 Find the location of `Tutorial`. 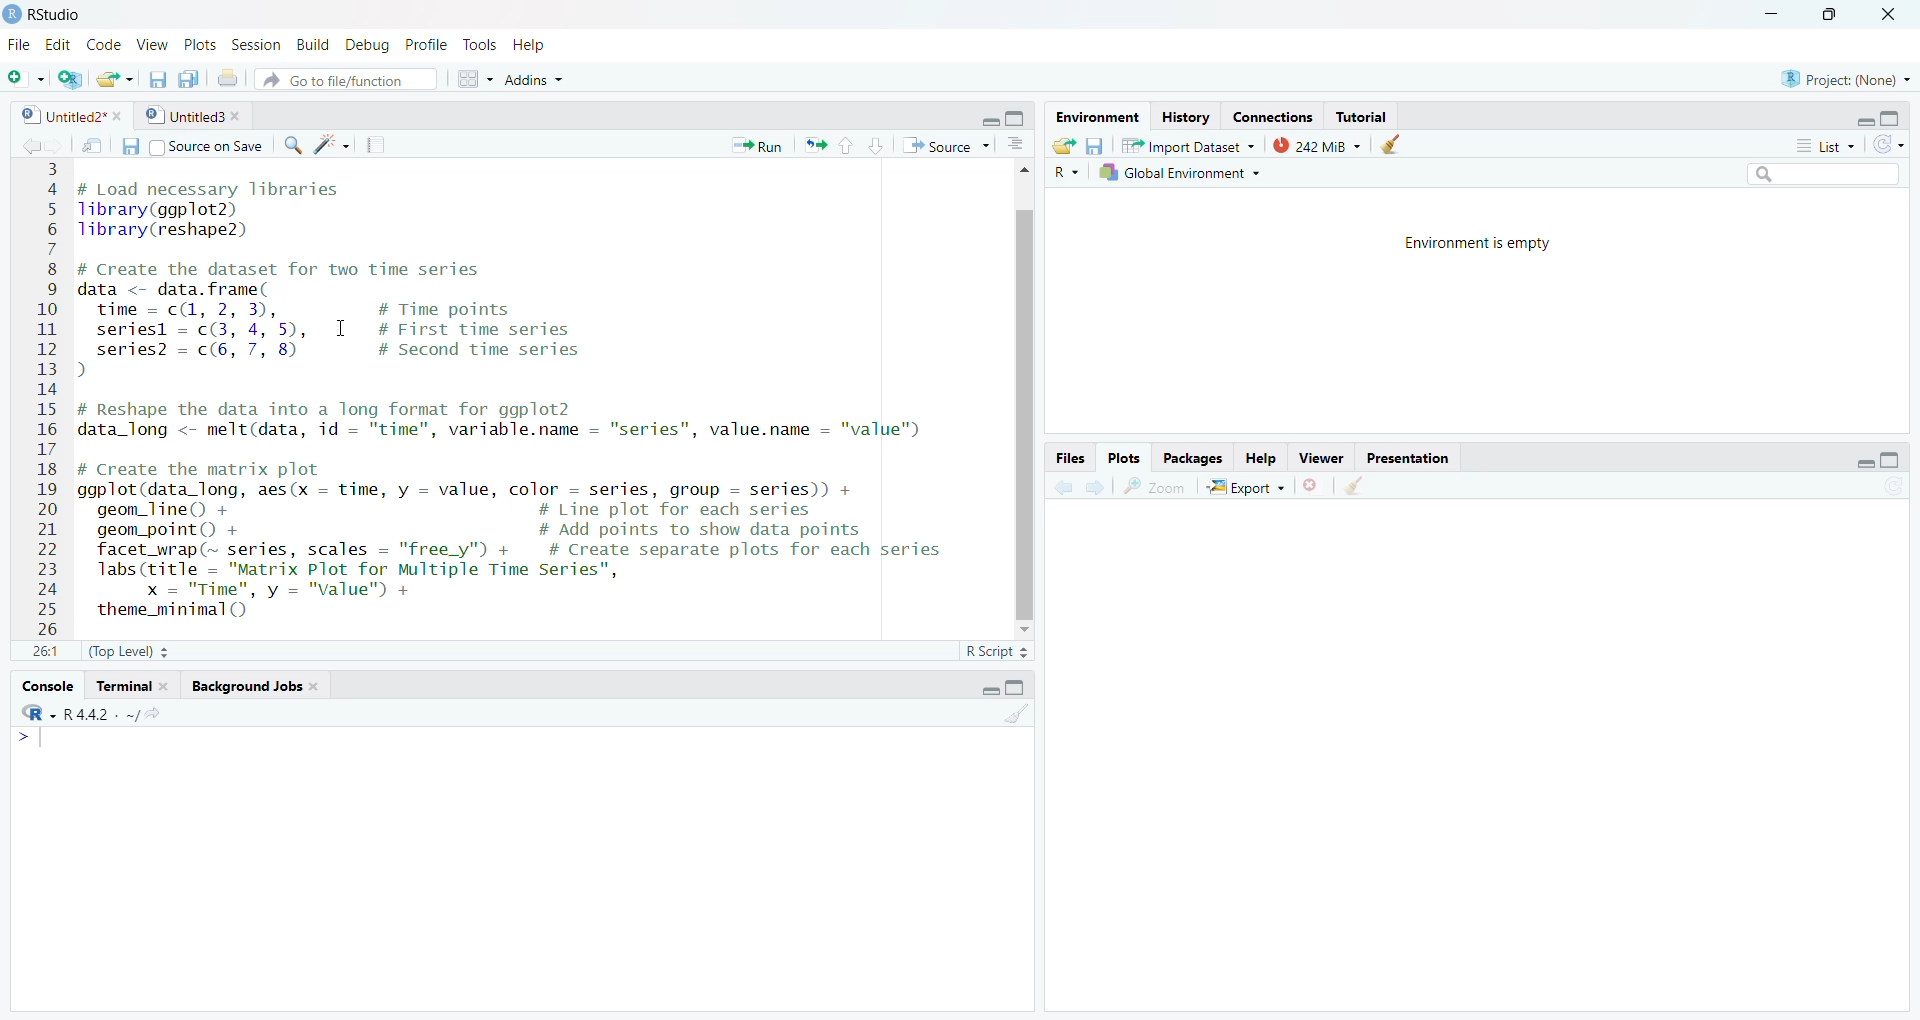

Tutorial is located at coordinates (1362, 117).